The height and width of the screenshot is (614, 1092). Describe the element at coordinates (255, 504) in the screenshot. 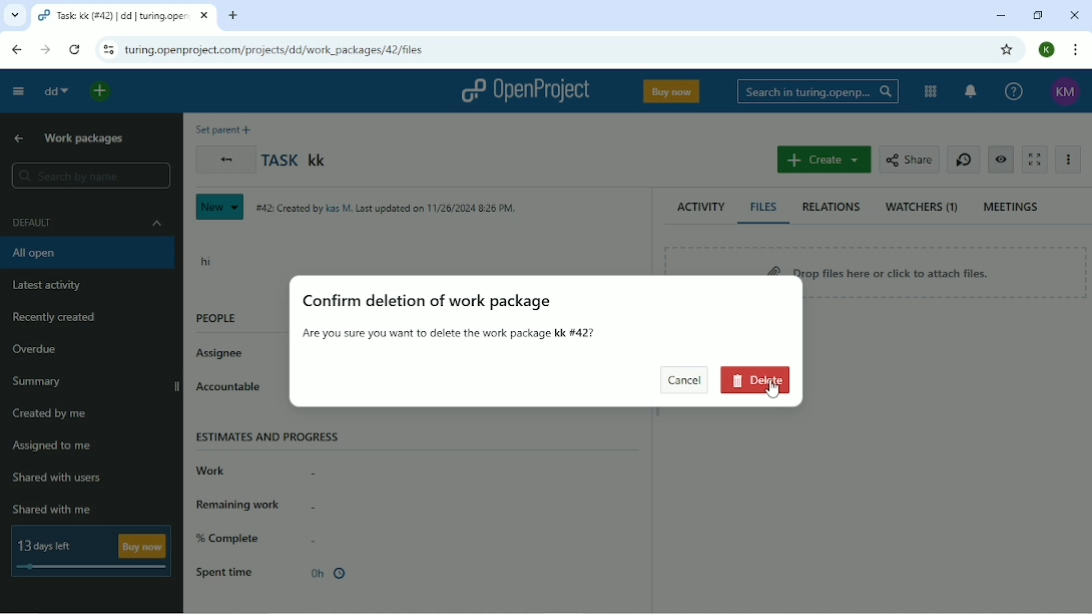

I see `Remaining work` at that location.